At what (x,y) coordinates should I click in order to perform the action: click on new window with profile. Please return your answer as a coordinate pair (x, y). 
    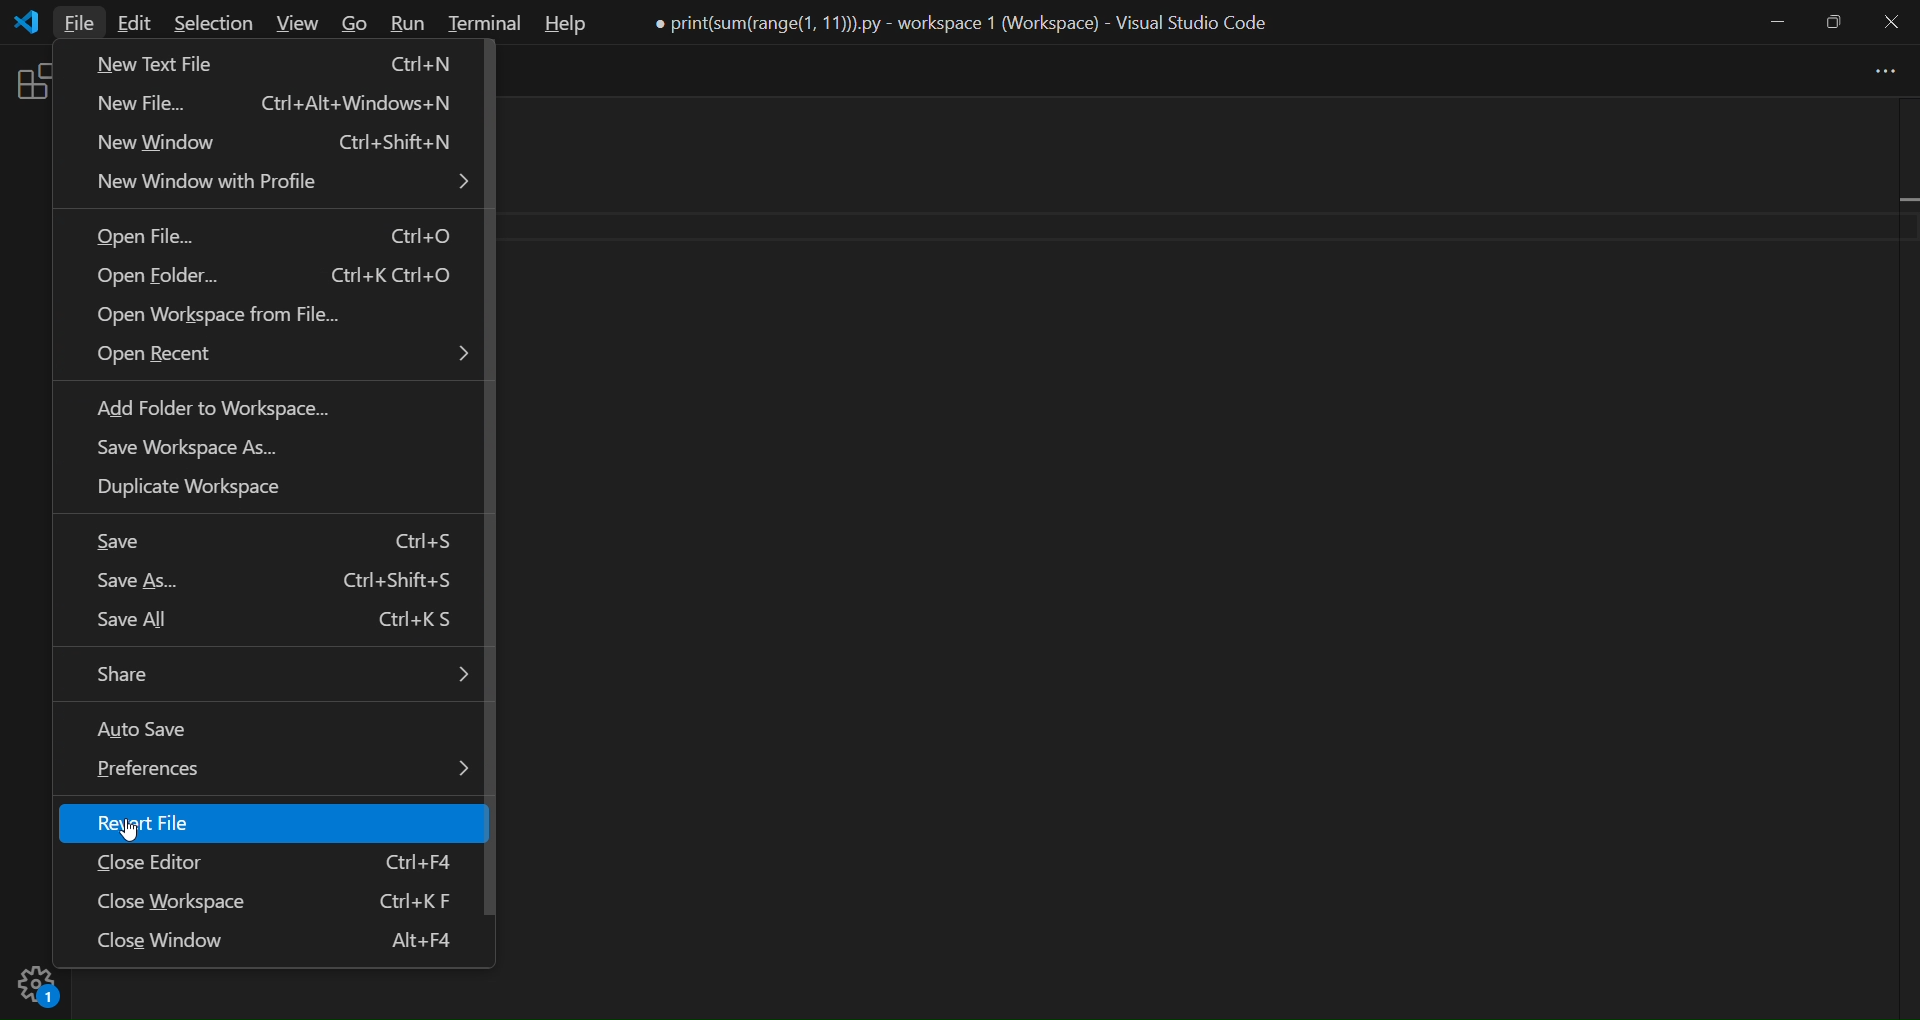
    Looking at the image, I should click on (284, 182).